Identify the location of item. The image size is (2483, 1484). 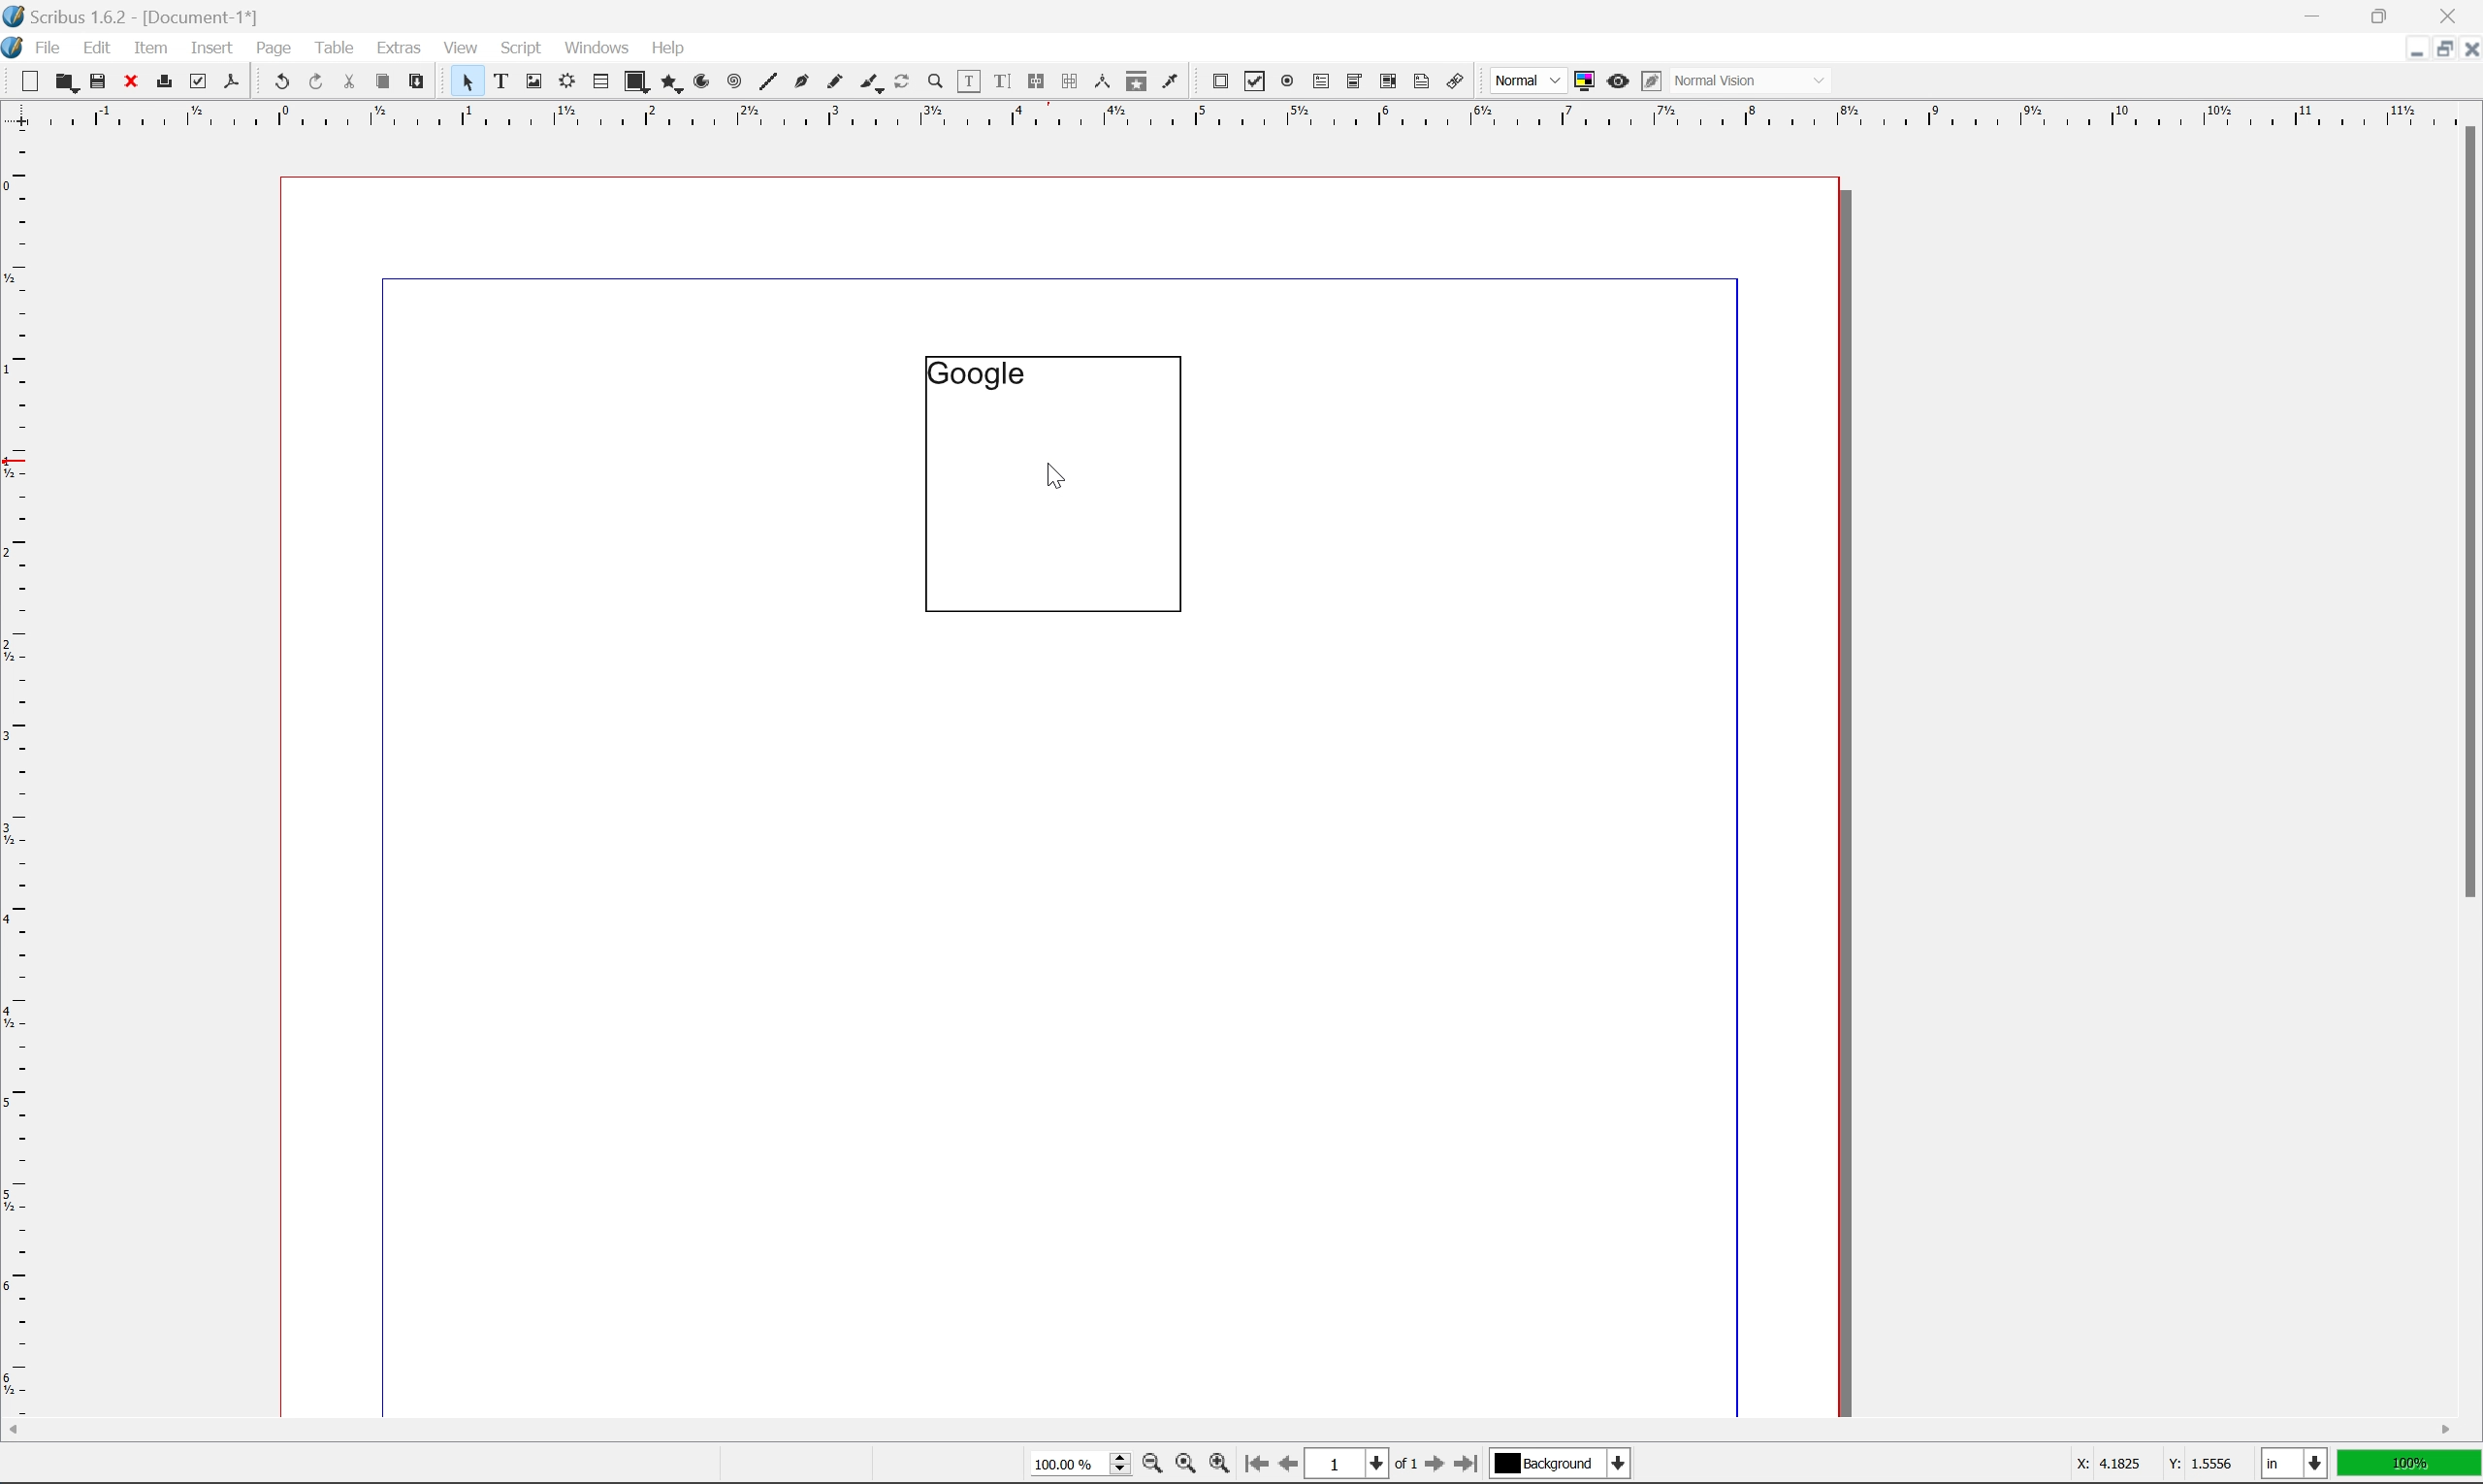
(156, 45).